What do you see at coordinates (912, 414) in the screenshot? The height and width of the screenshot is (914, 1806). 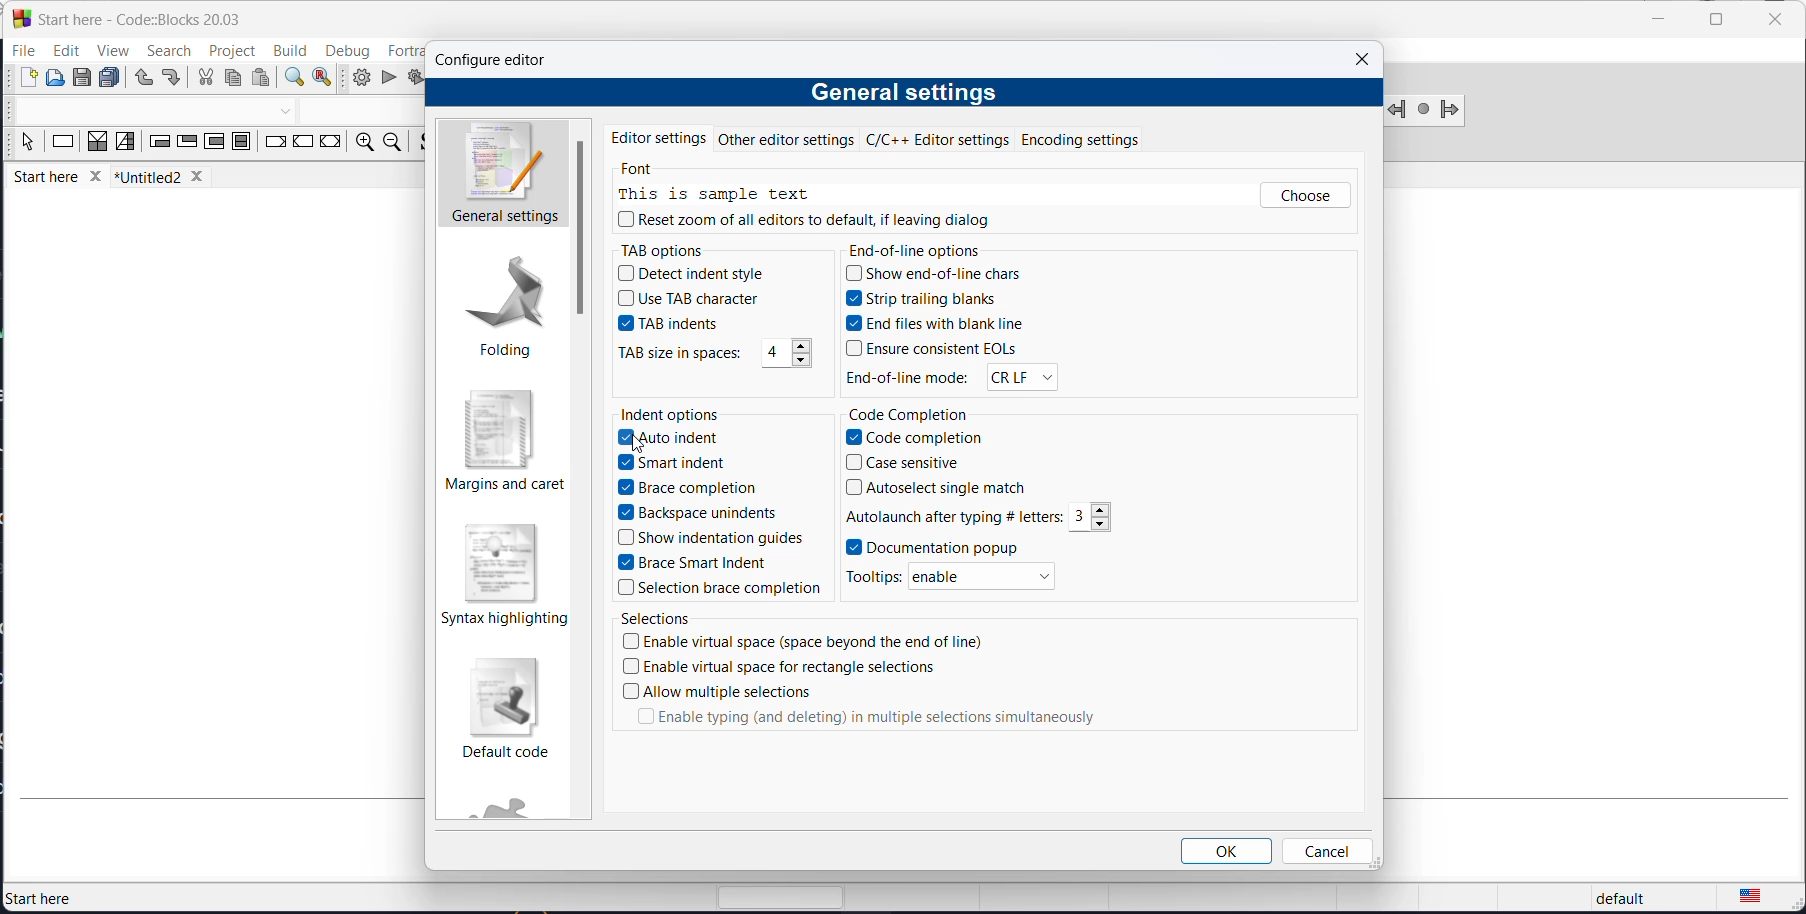 I see `code completion` at bounding box center [912, 414].